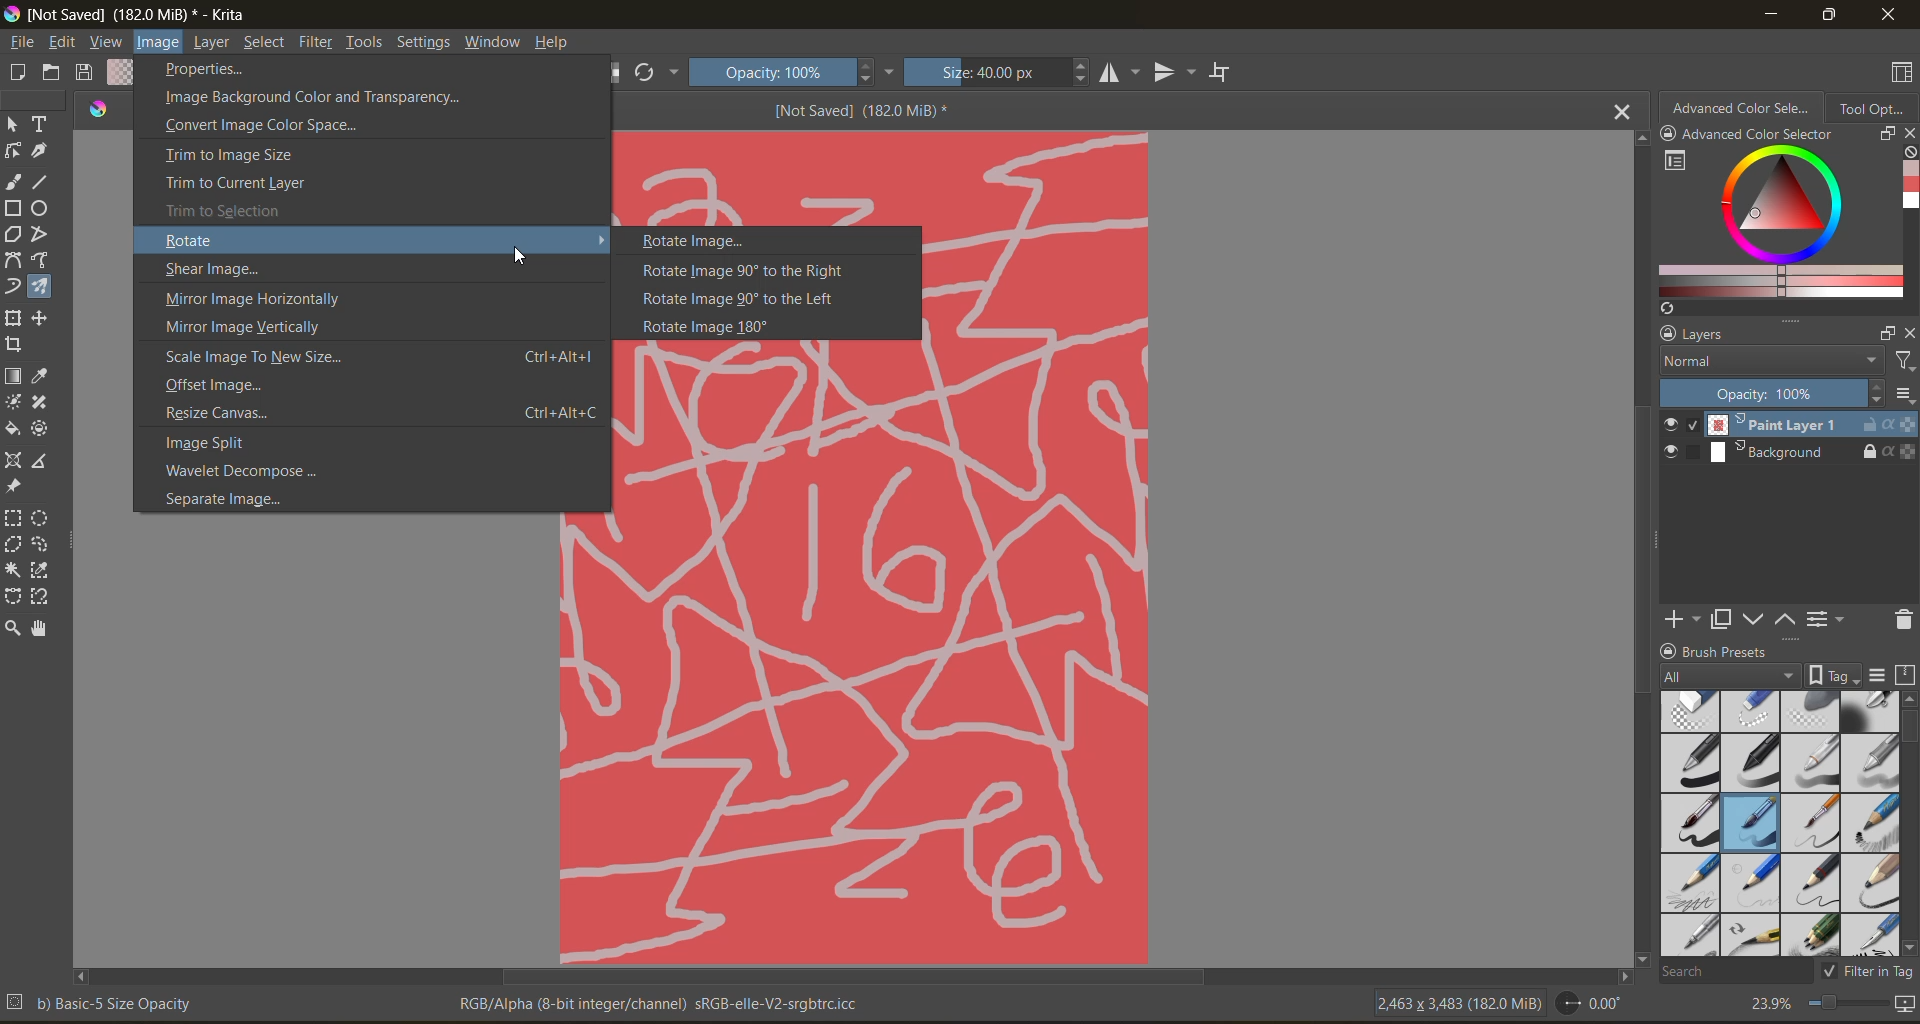  Describe the element at coordinates (1901, 623) in the screenshot. I see `delete layer` at that location.